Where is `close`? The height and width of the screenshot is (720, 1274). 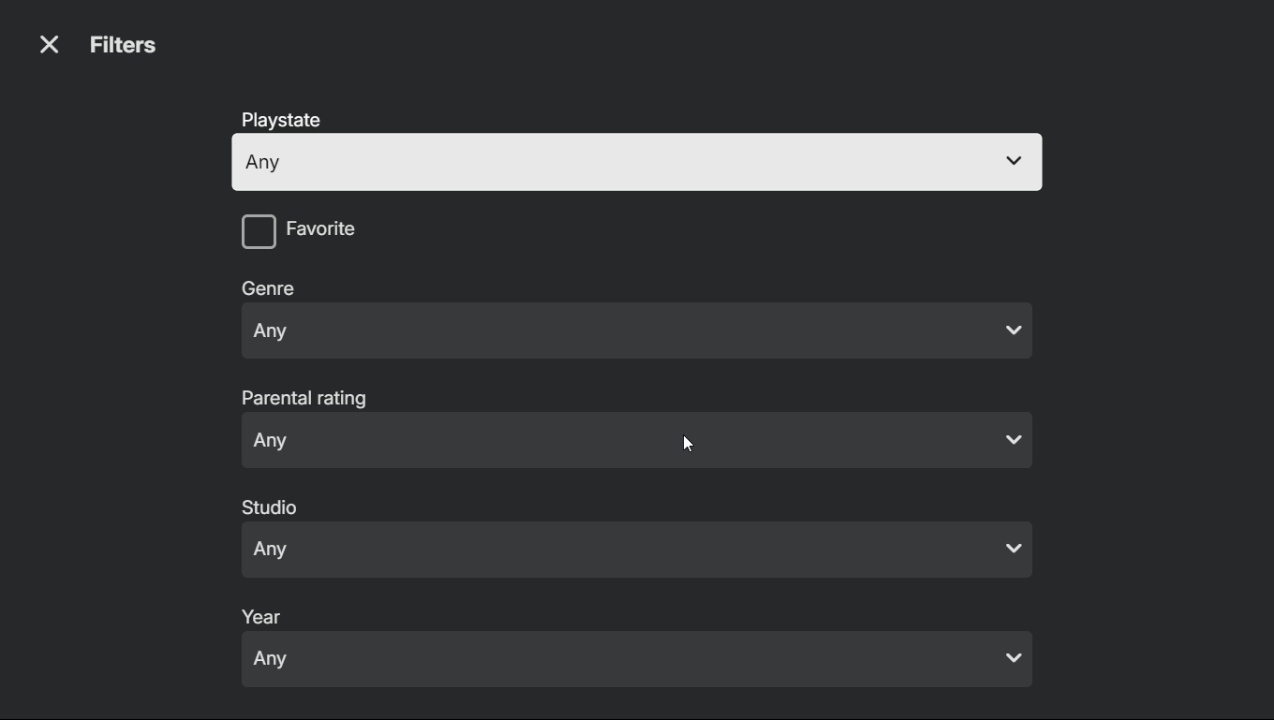
close is located at coordinates (46, 47).